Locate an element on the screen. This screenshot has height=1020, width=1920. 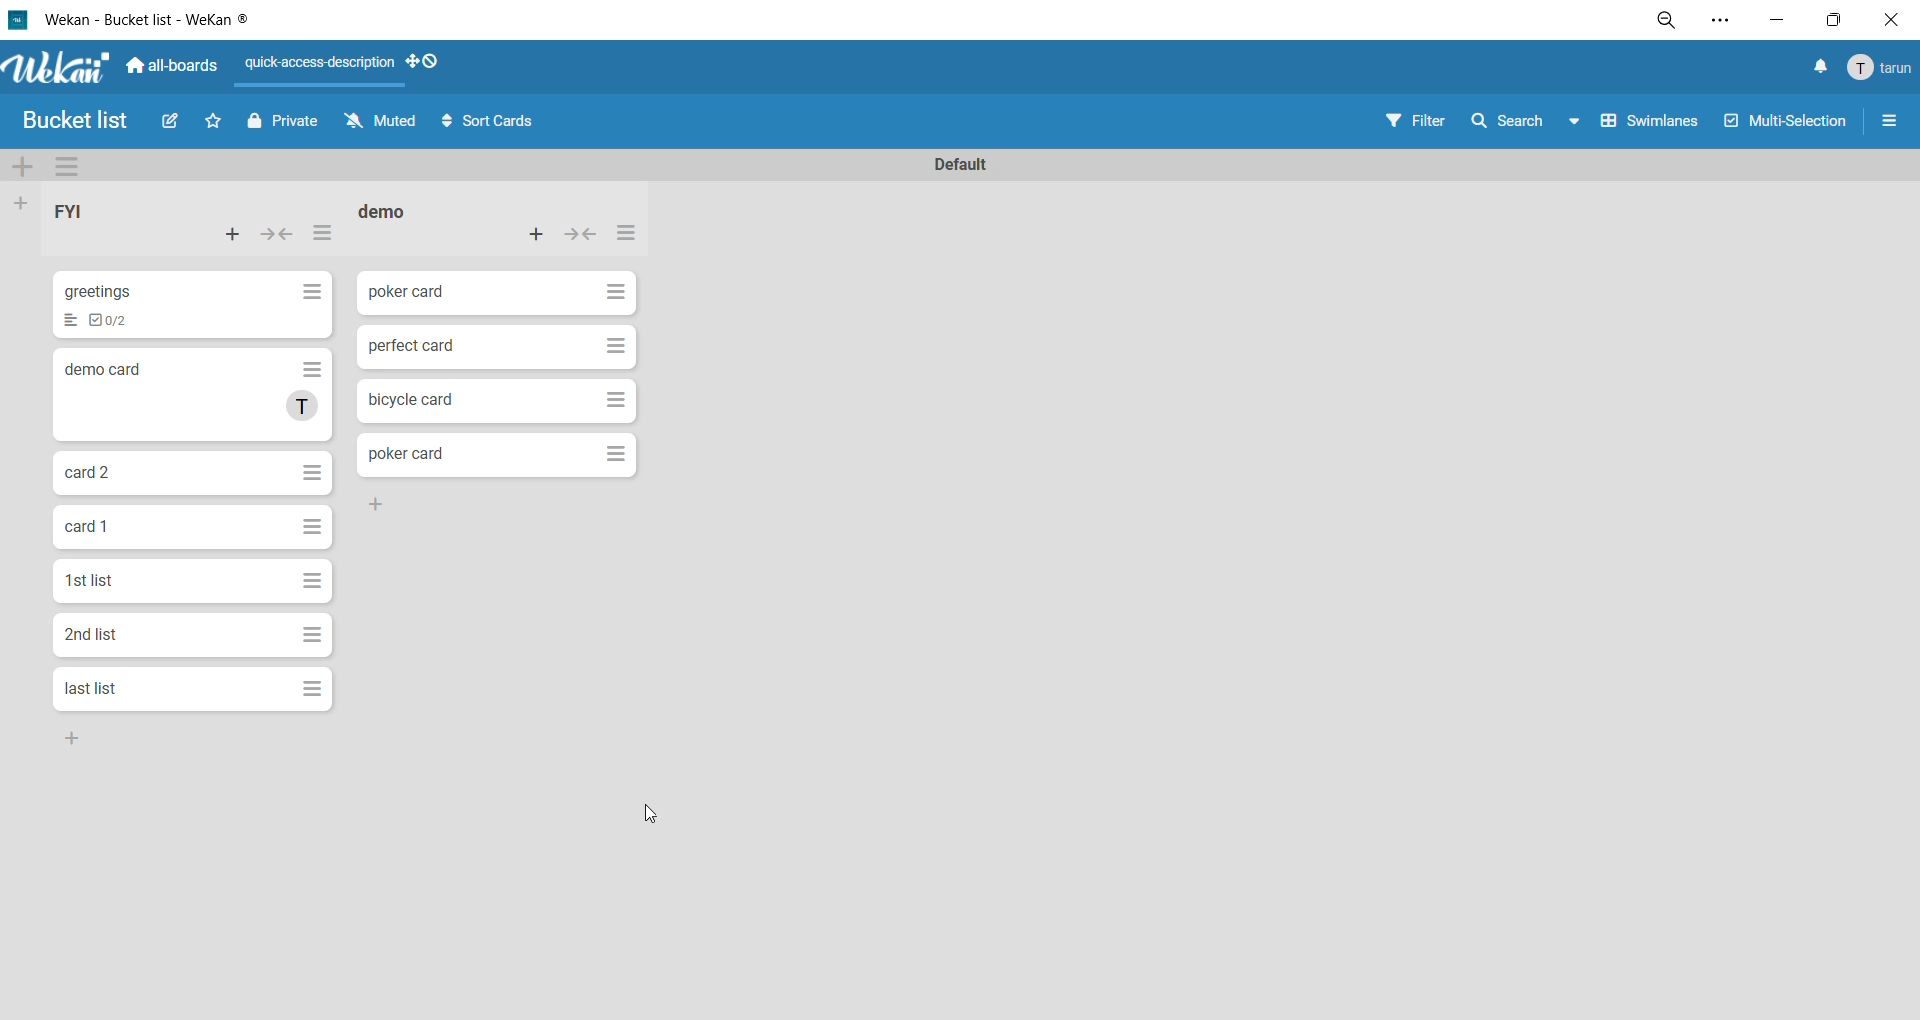
list actions is located at coordinates (623, 235).